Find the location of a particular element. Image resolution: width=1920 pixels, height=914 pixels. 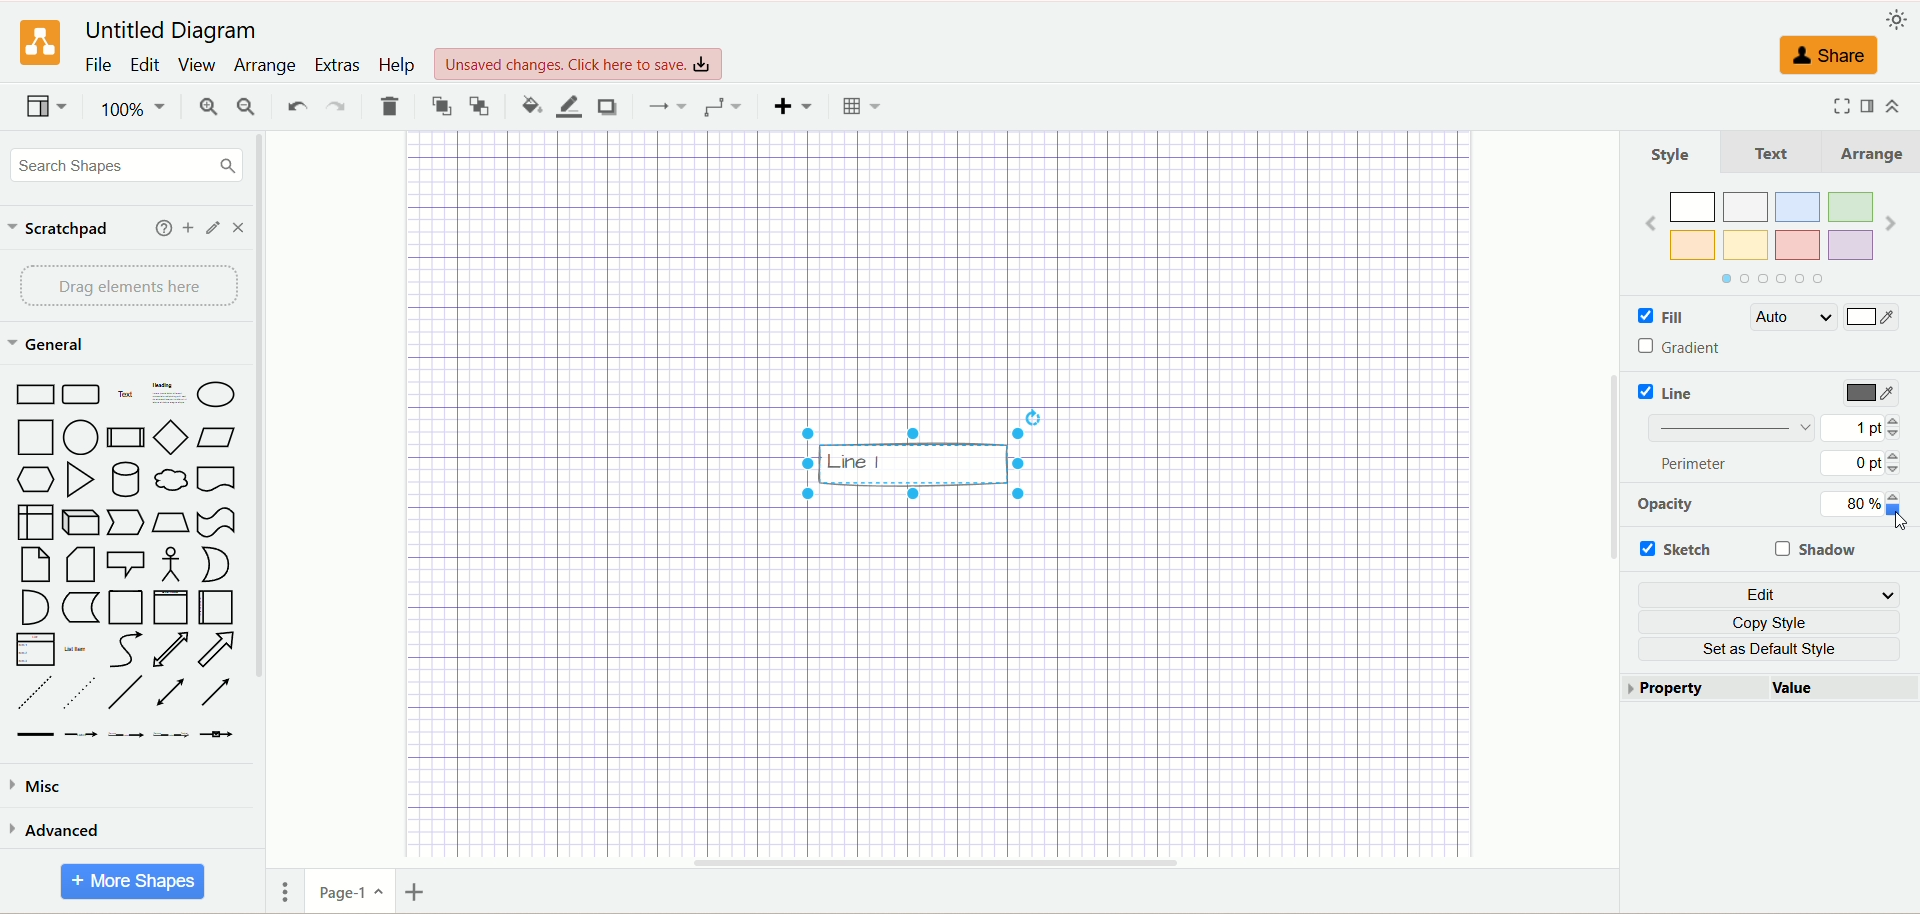

Line is located at coordinates (1680, 394).